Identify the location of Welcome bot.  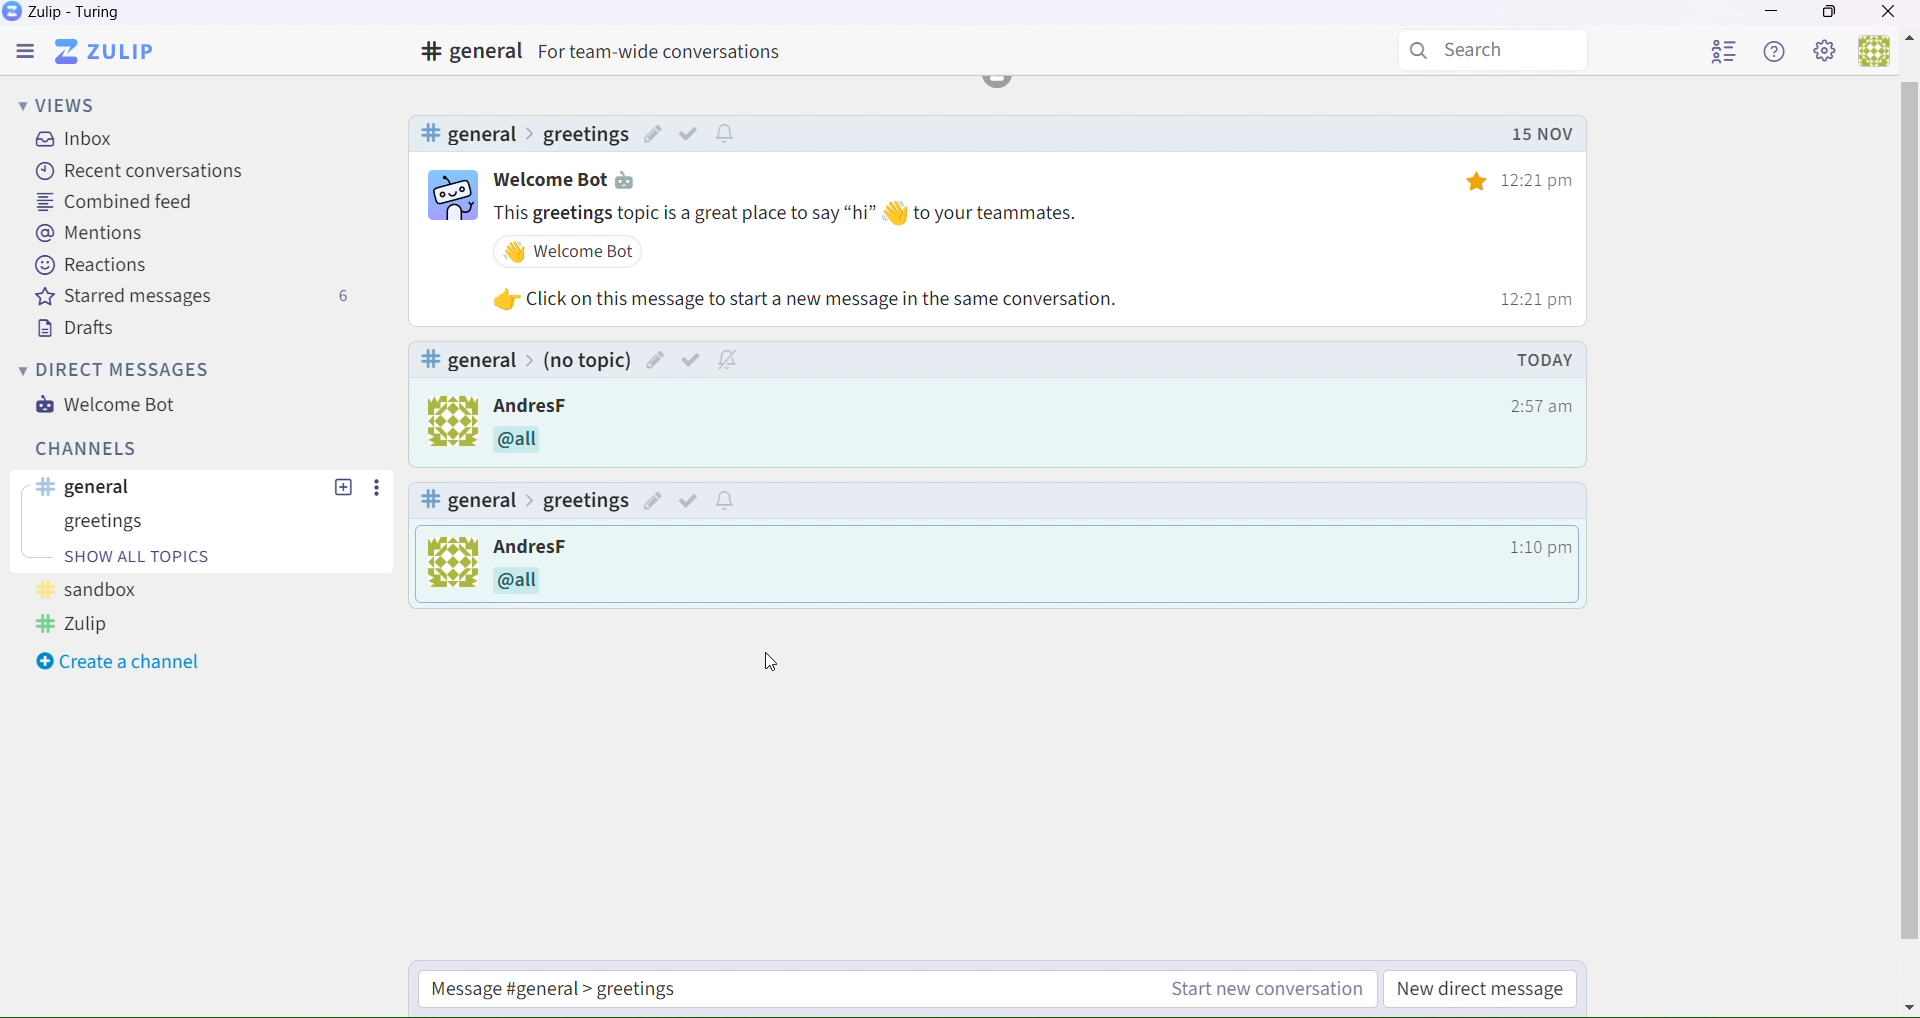
(569, 178).